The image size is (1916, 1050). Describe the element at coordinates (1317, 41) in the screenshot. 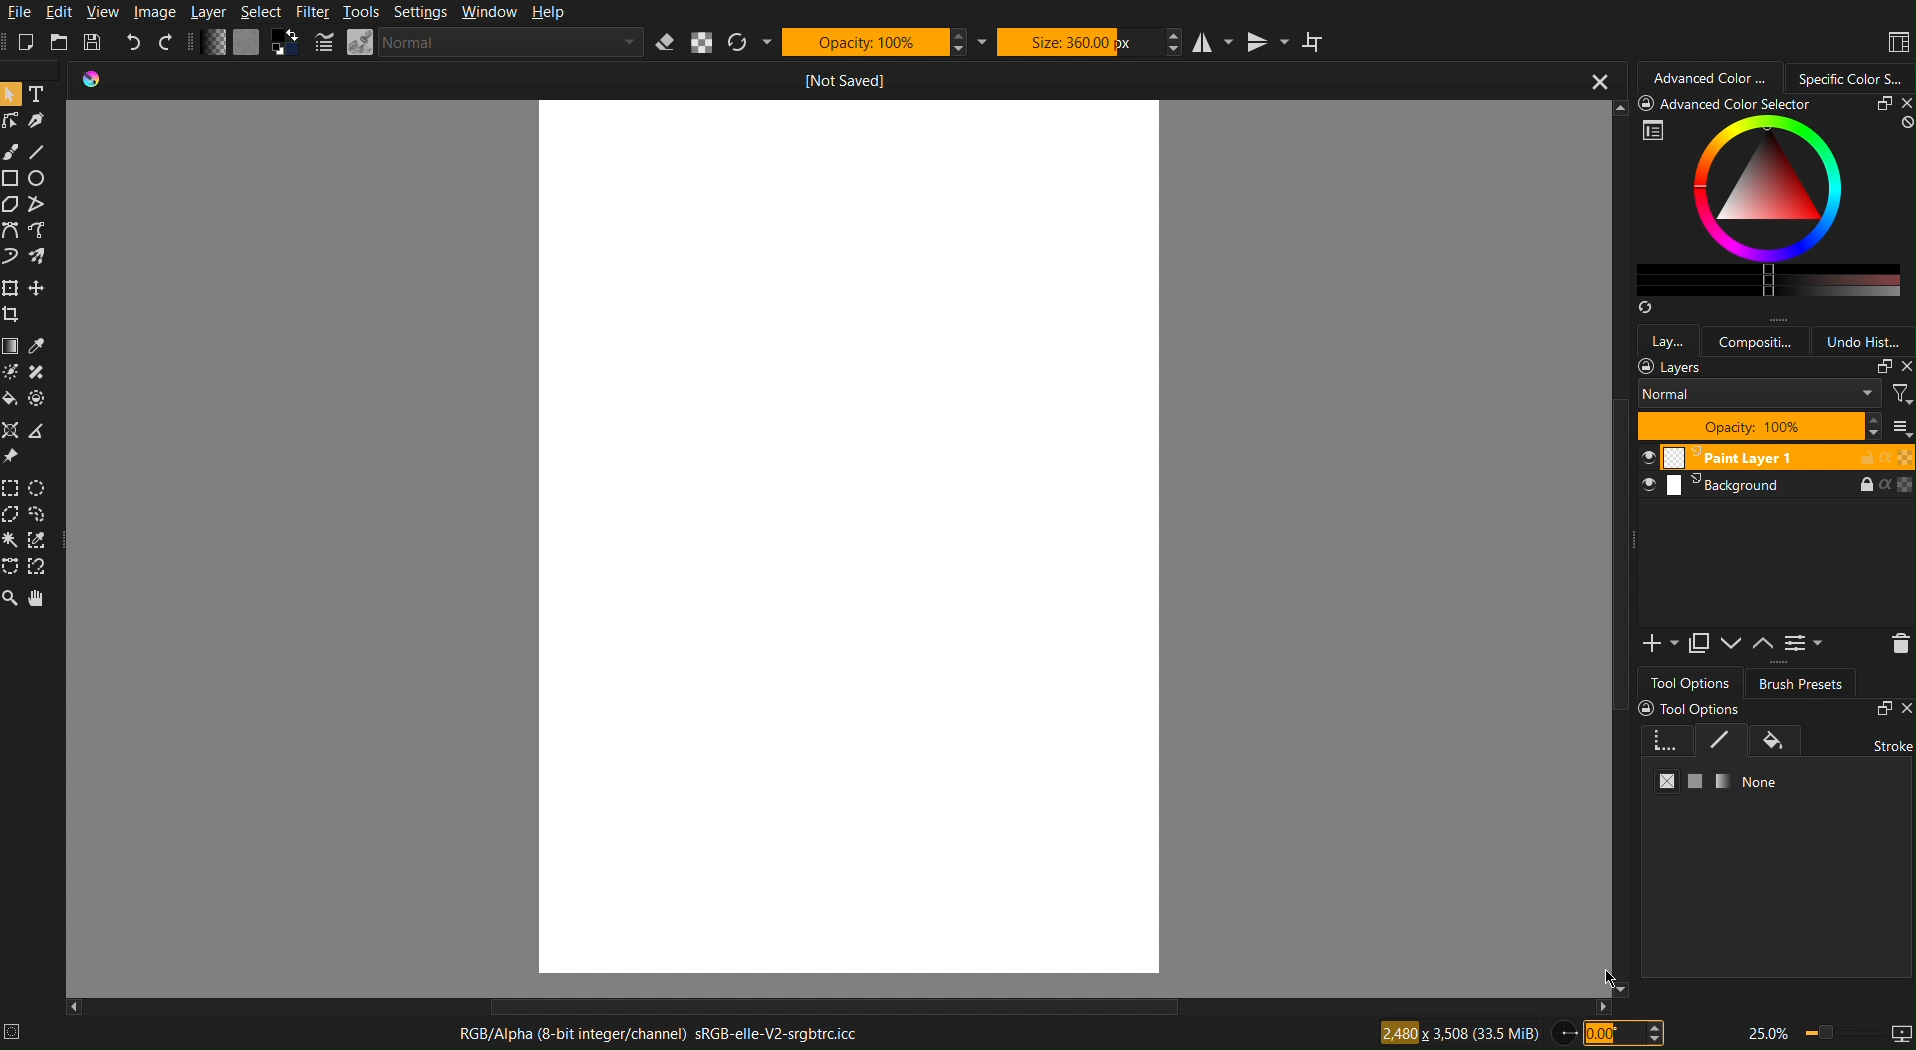

I see `Wrap around` at that location.